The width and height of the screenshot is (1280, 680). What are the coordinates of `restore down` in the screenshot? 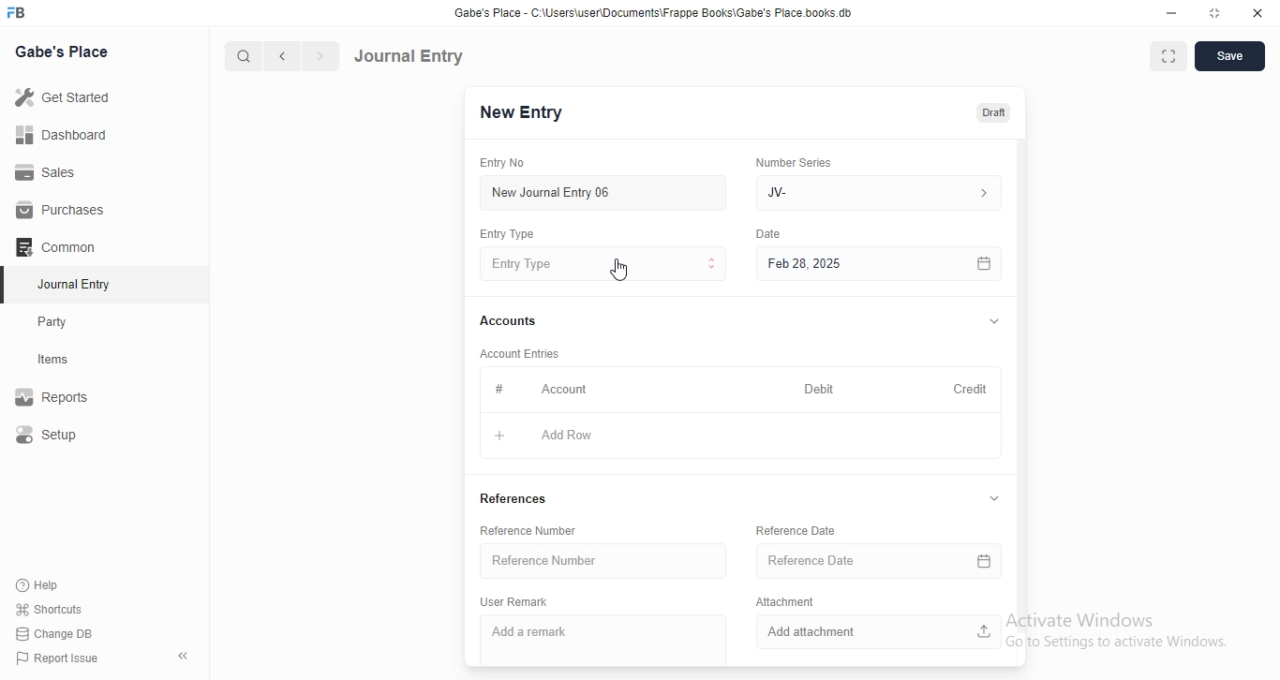 It's located at (1216, 15).